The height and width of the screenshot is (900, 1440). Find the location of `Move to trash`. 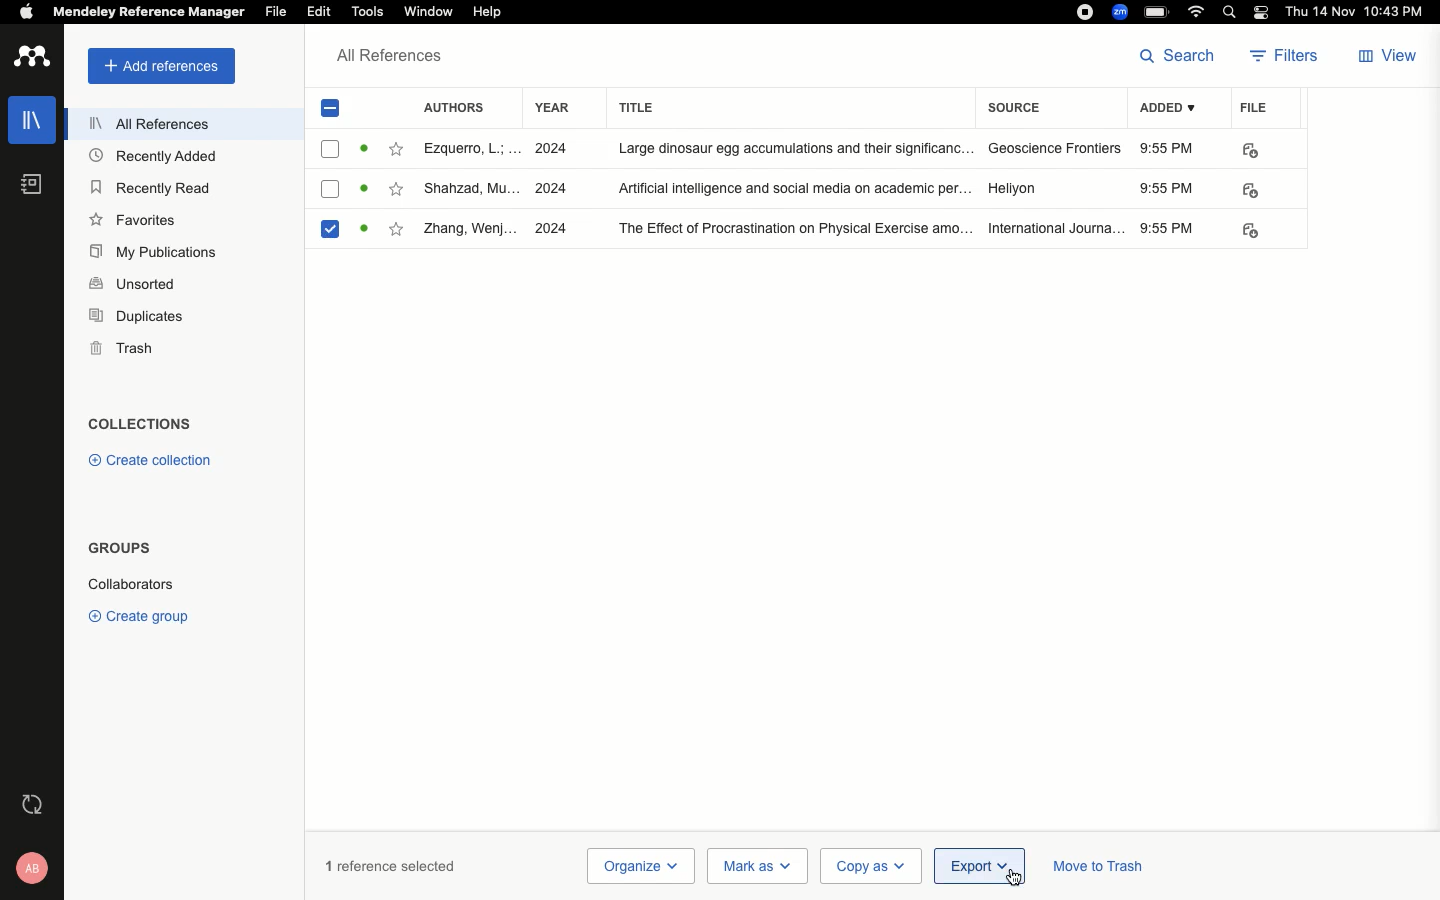

Move to trash is located at coordinates (1098, 869).